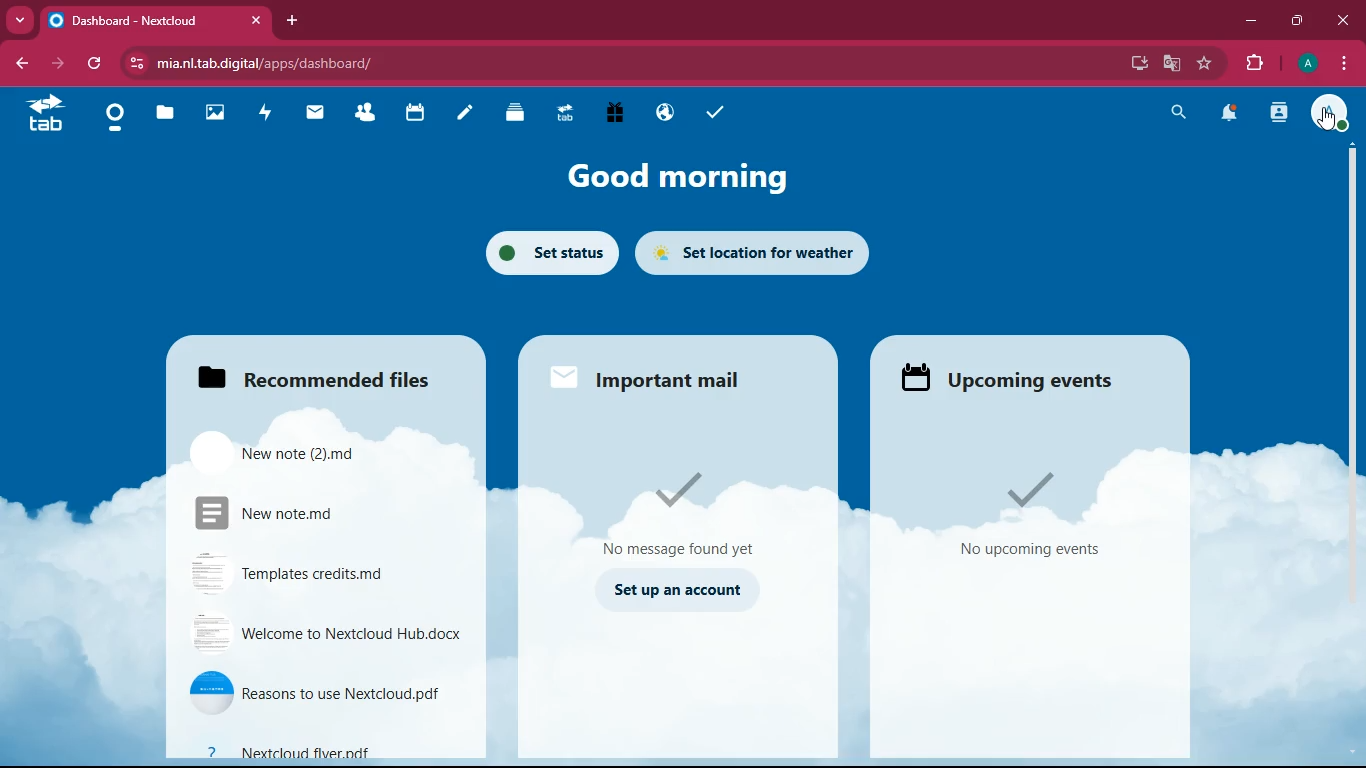  Describe the element at coordinates (217, 115) in the screenshot. I see `image` at that location.